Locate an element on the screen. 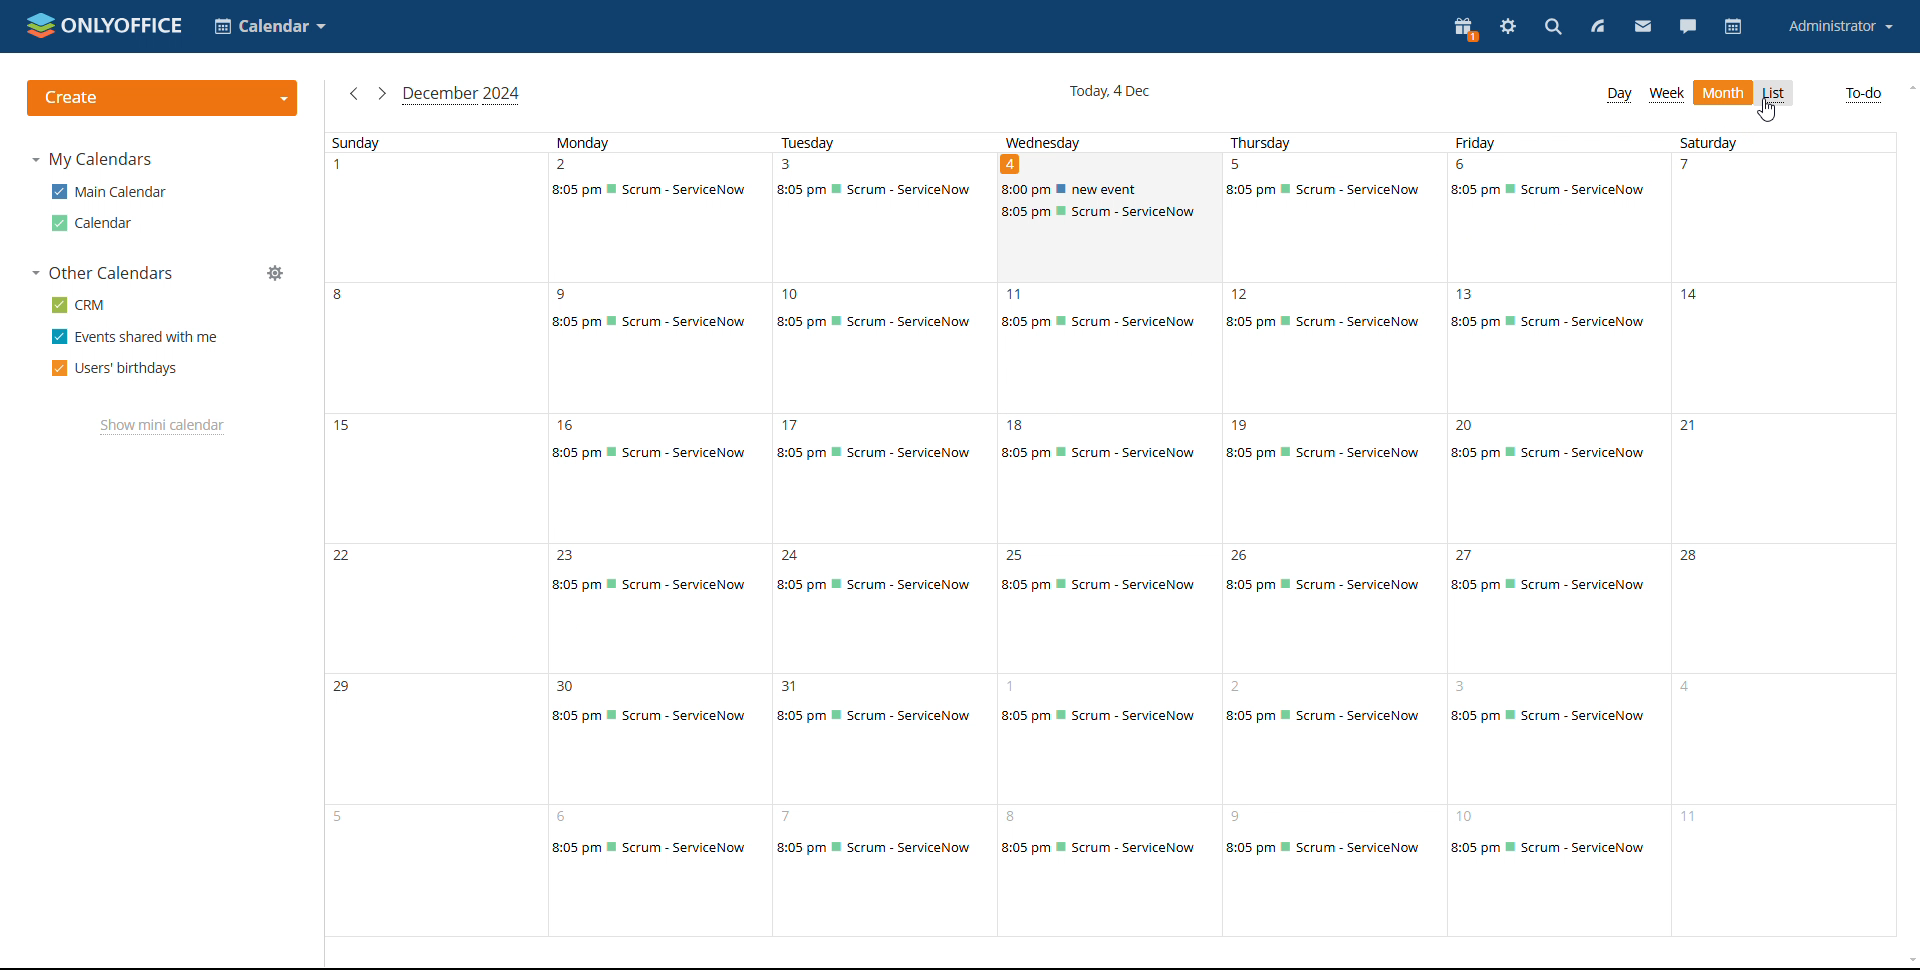  current date is located at coordinates (1107, 90).